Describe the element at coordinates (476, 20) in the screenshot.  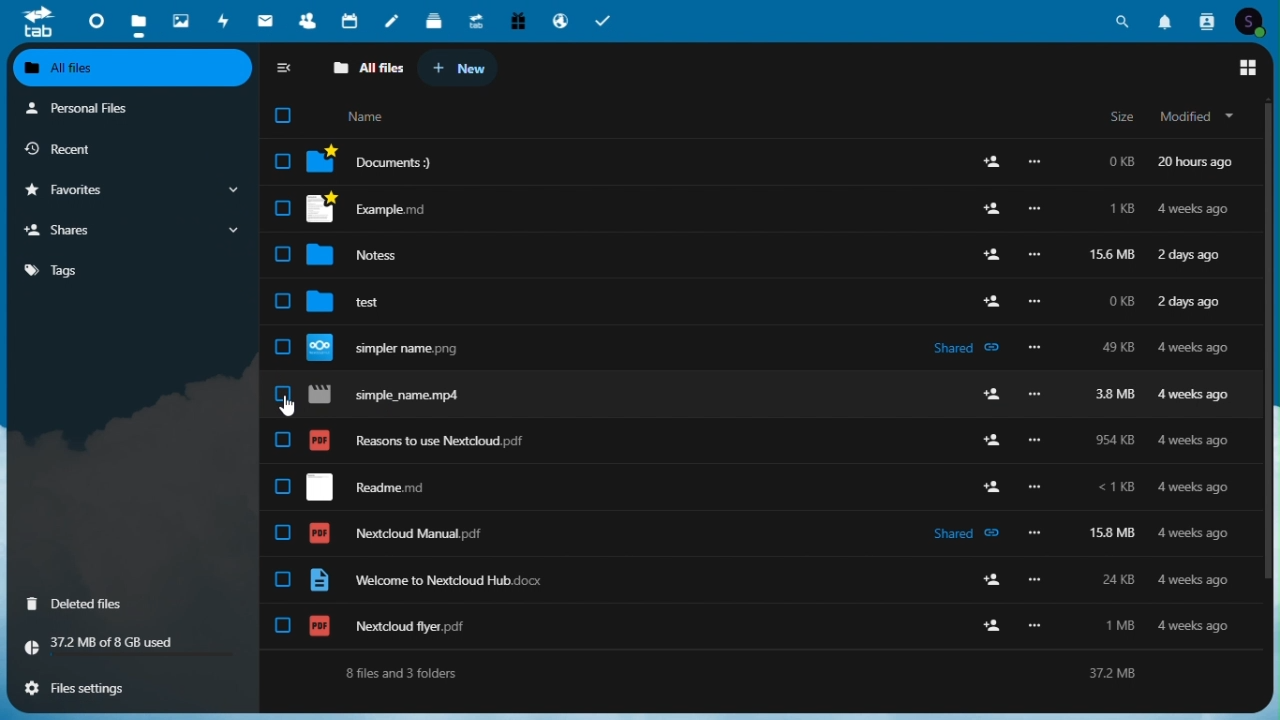
I see `Upgrade` at that location.